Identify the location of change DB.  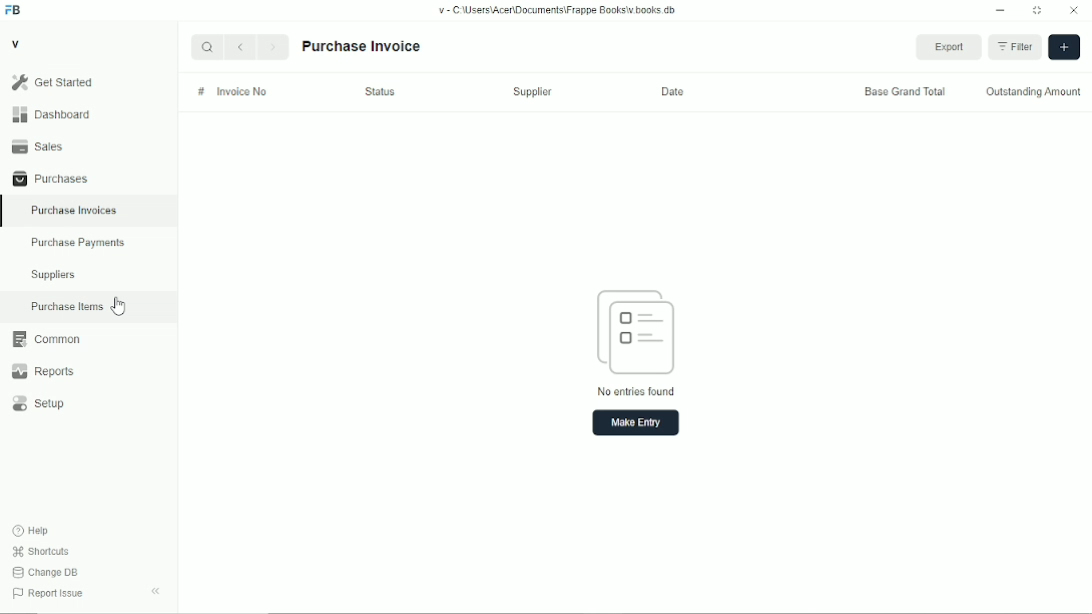
(45, 572).